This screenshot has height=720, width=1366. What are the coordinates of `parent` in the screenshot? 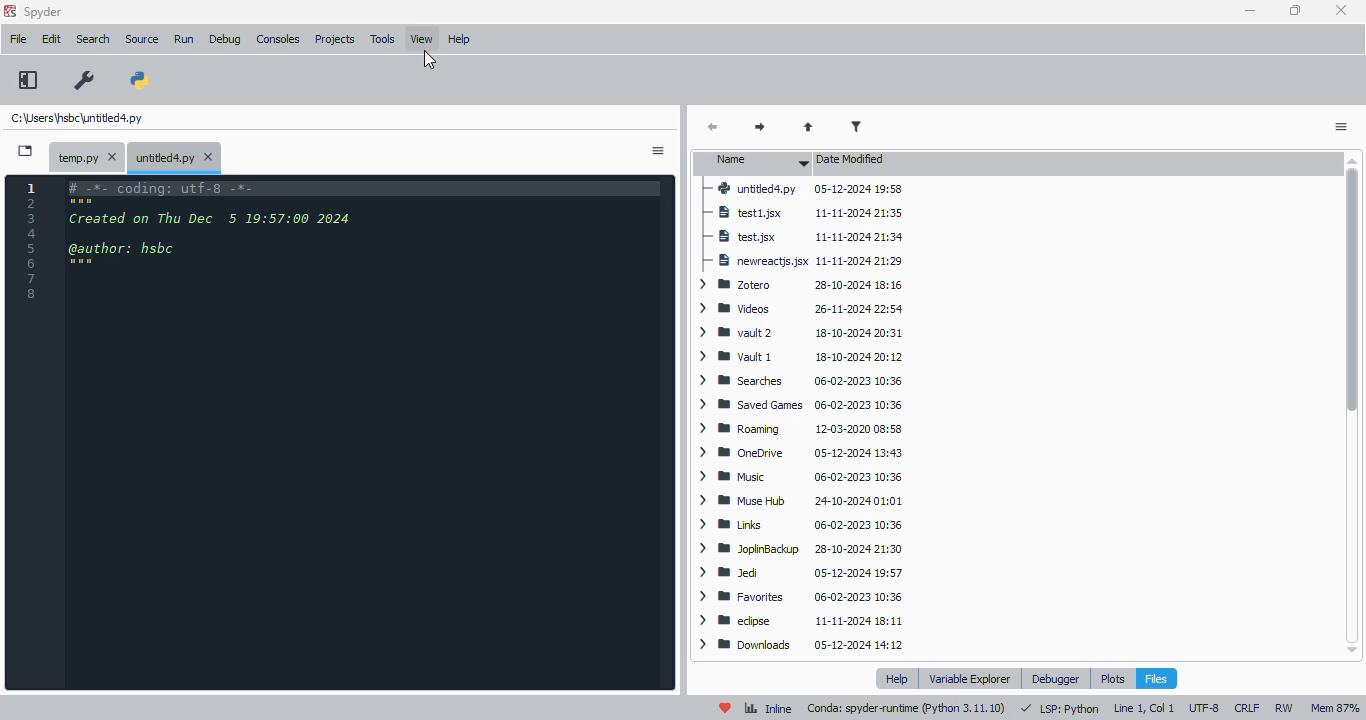 It's located at (808, 128).